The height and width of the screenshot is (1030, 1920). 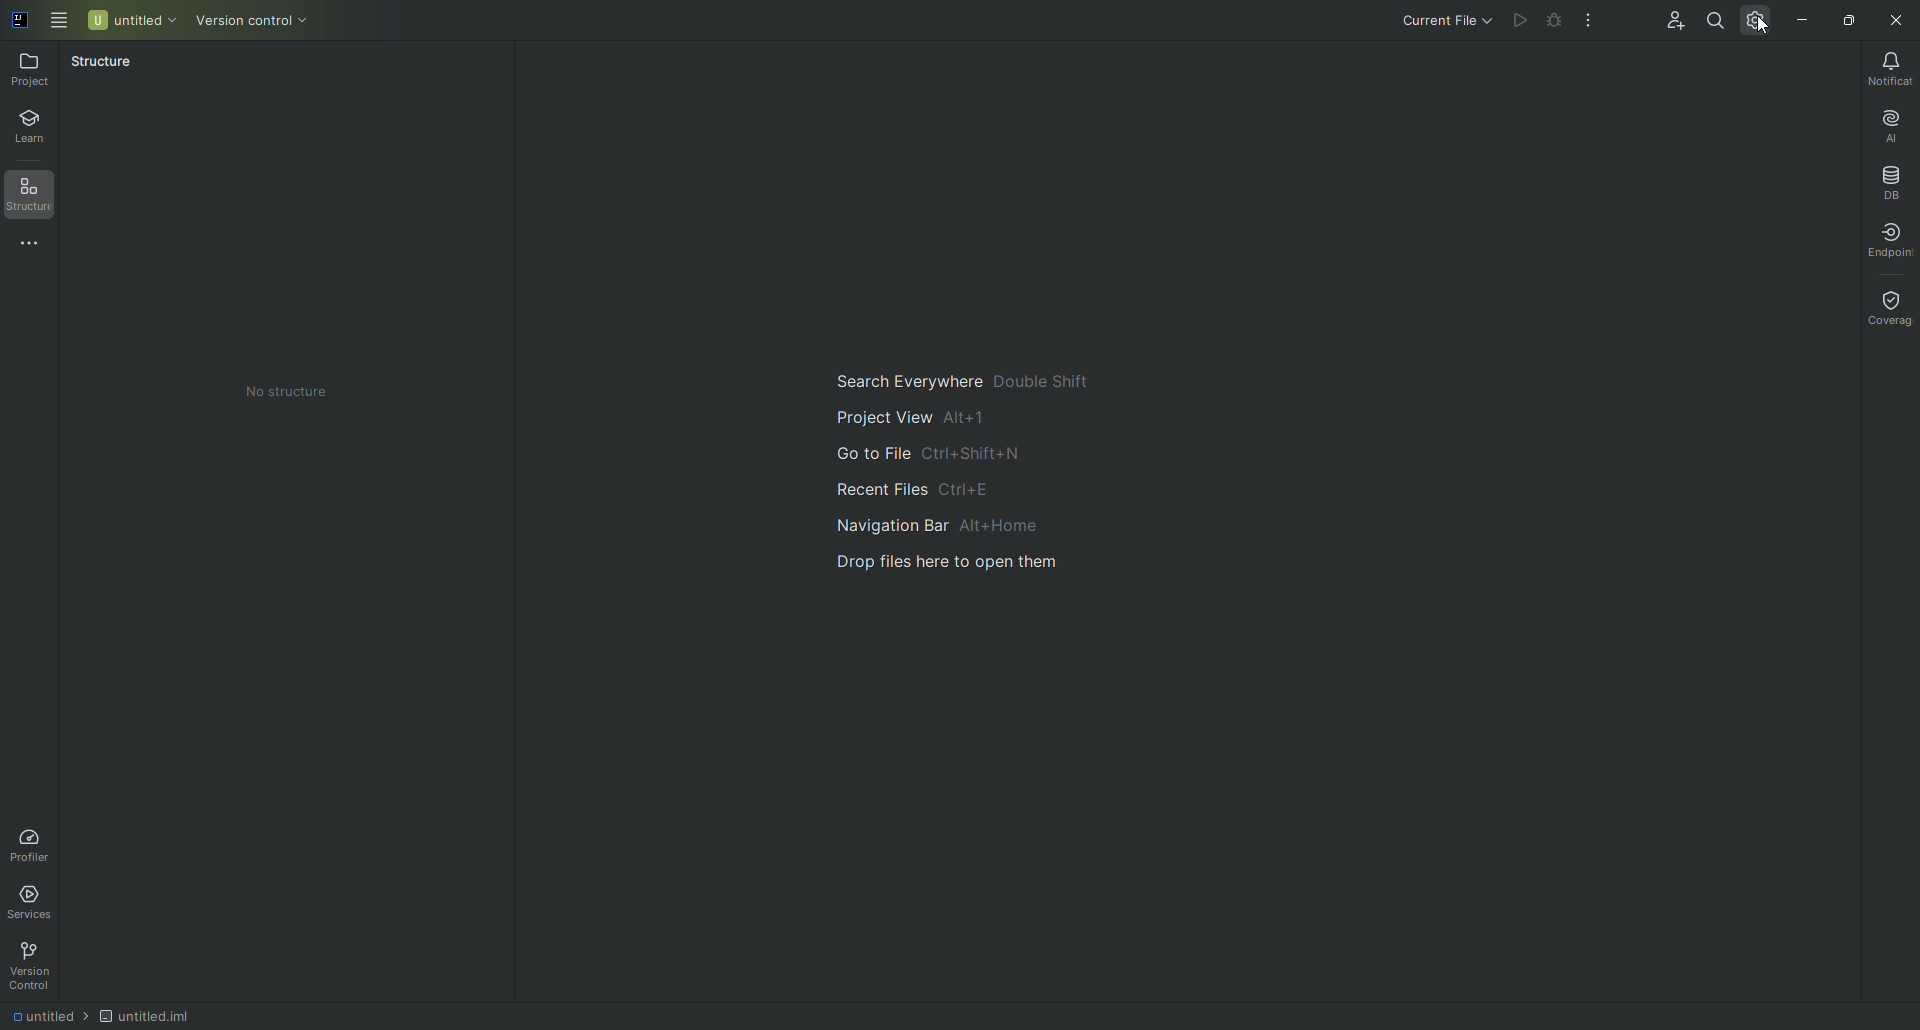 I want to click on Code With Me, so click(x=1674, y=21).